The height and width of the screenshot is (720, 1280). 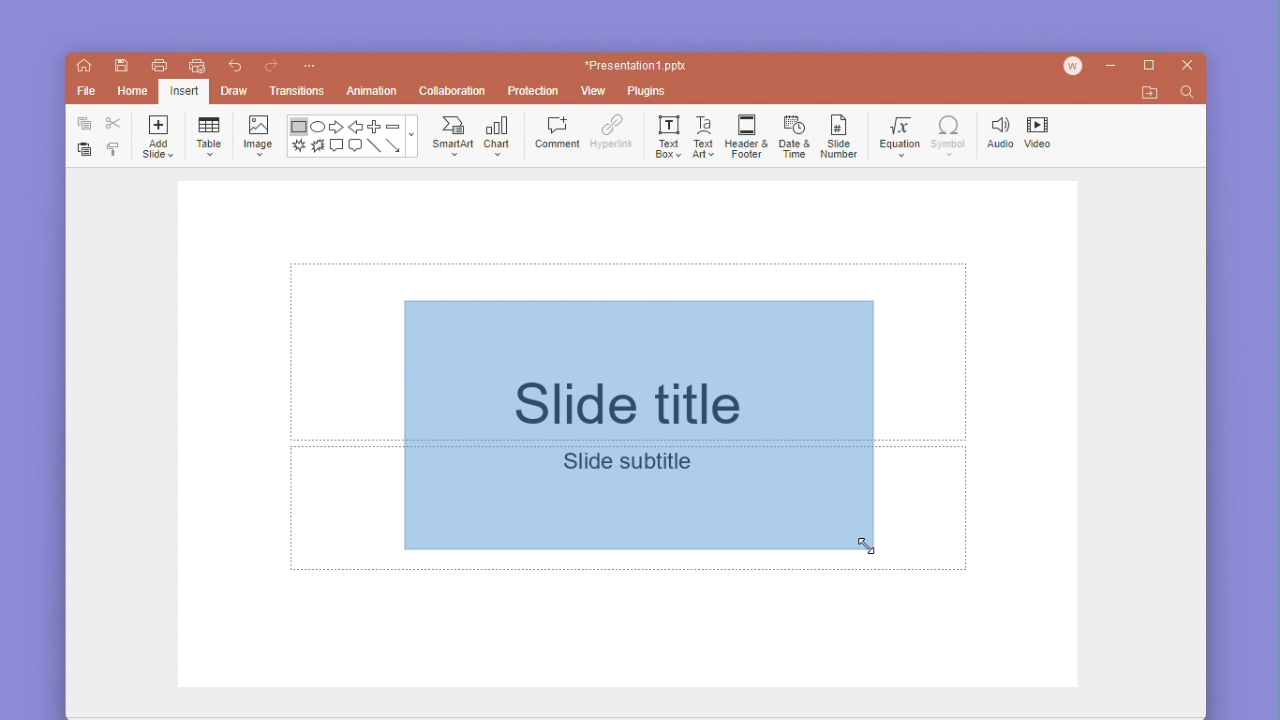 I want to click on close, so click(x=1188, y=66).